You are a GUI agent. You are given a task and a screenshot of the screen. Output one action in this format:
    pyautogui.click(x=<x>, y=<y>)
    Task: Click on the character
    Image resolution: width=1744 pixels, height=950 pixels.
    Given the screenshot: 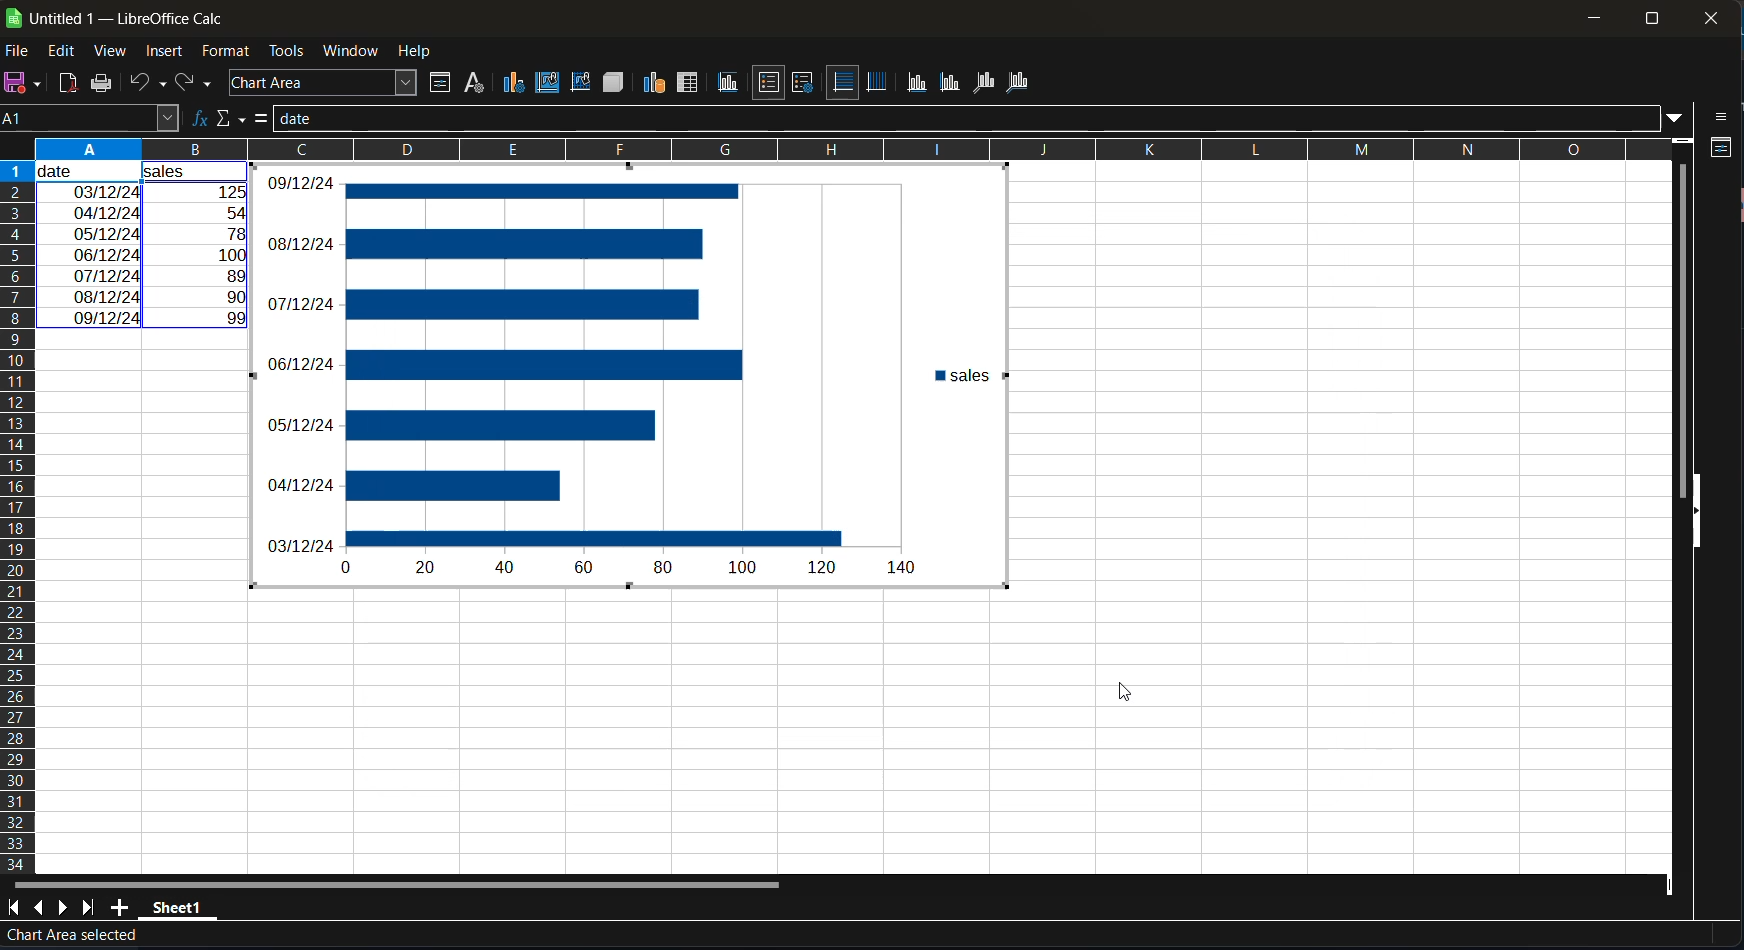 What is the action you would take?
    pyautogui.click(x=472, y=83)
    